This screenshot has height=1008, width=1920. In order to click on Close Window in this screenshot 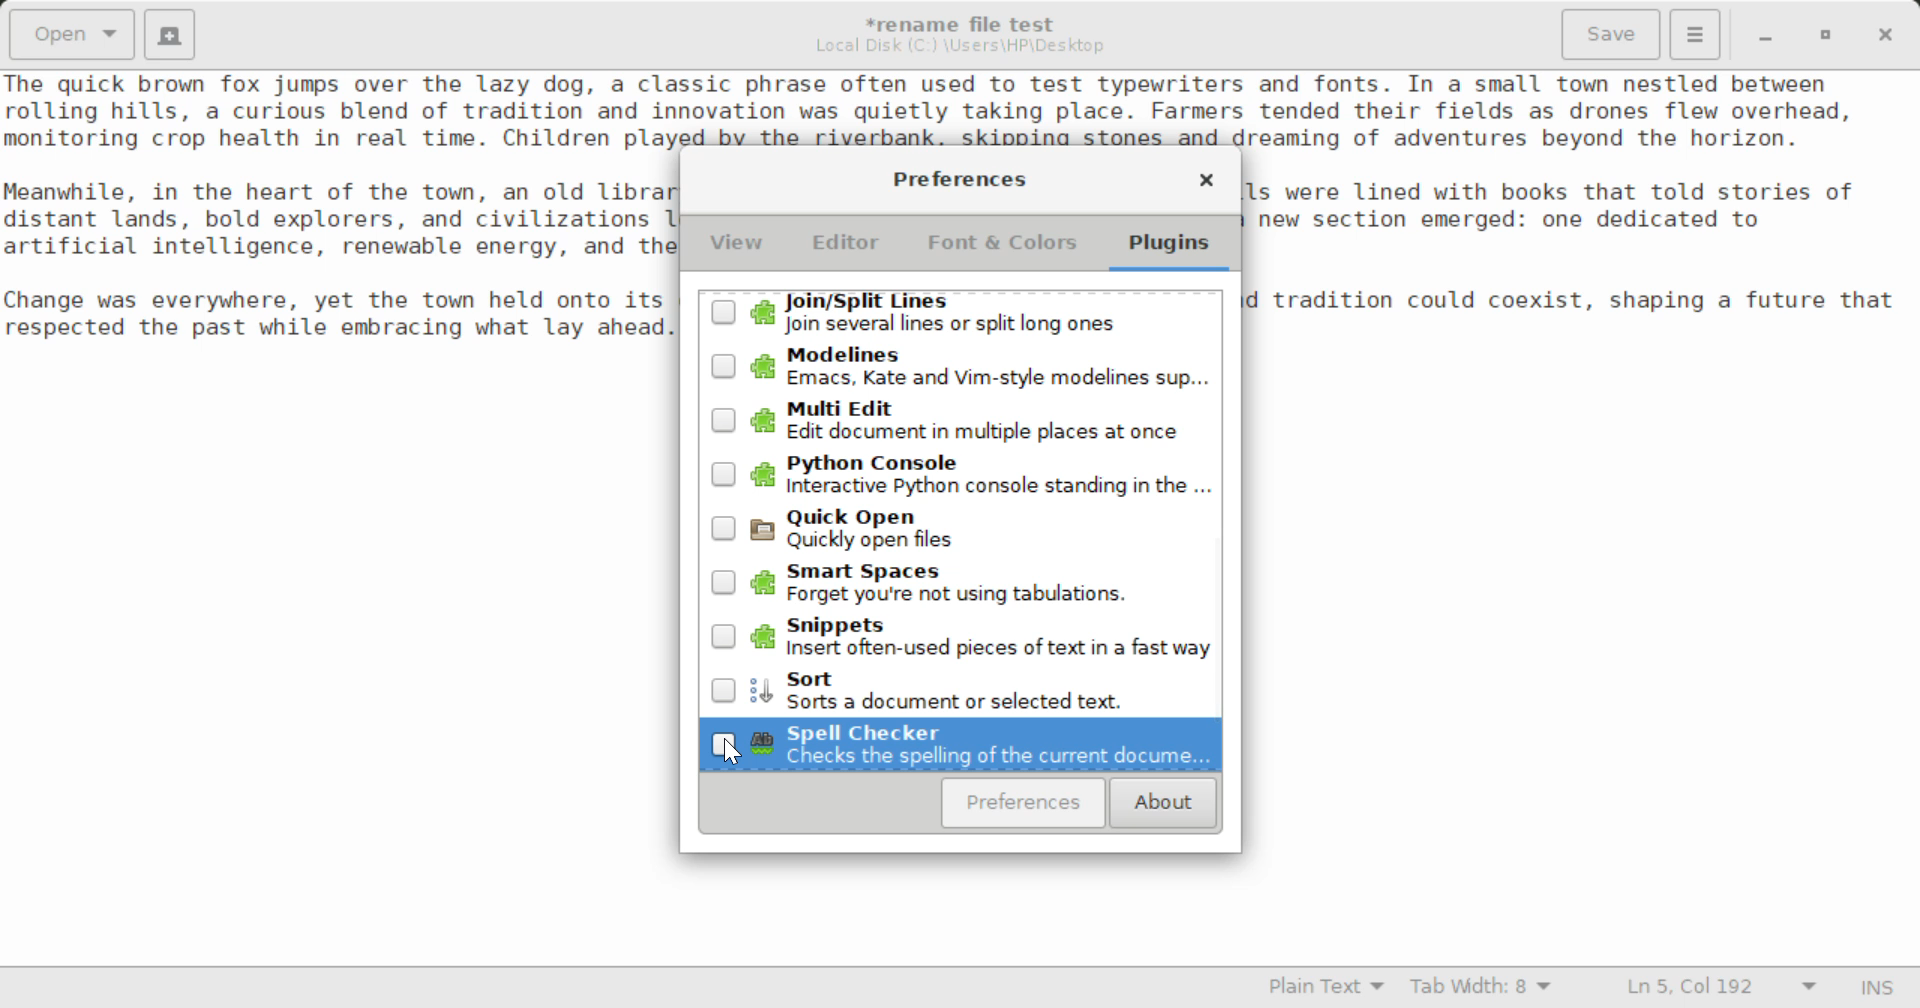, I will do `click(1206, 183)`.